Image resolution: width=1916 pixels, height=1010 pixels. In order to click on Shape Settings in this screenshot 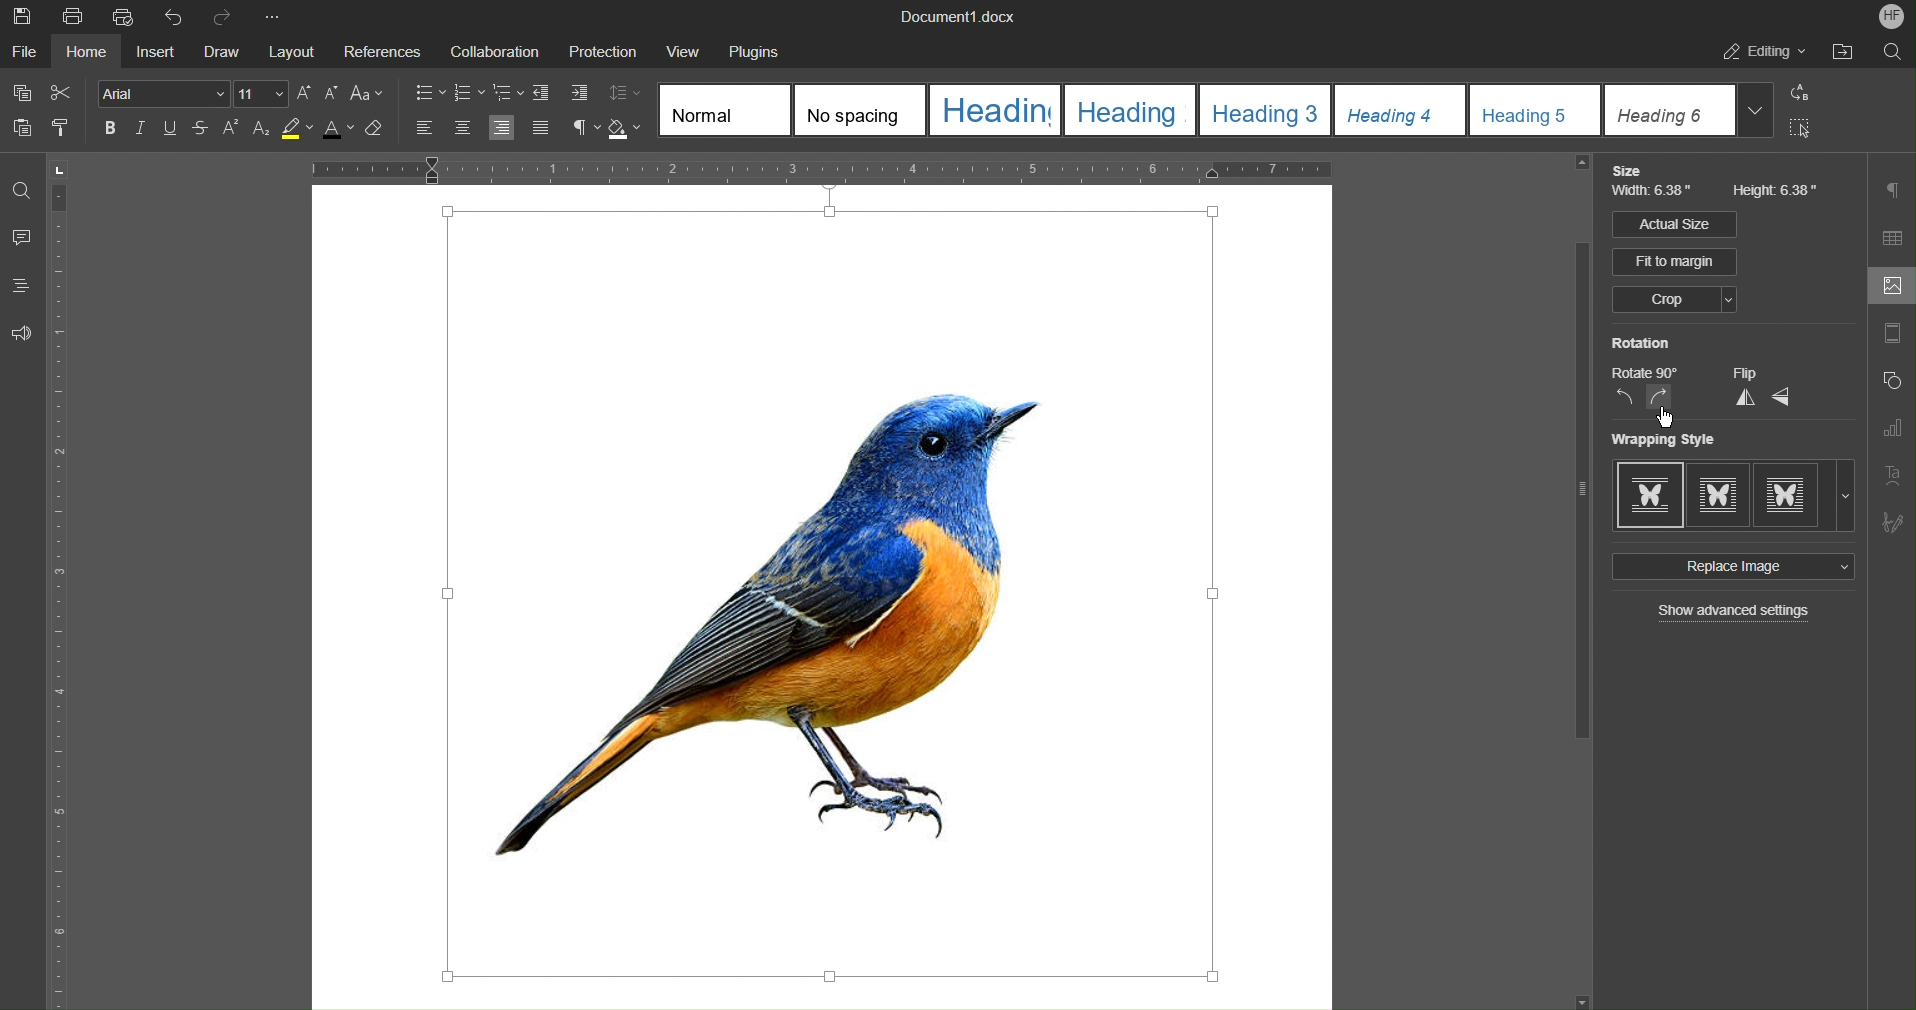, I will do `click(1893, 381)`.